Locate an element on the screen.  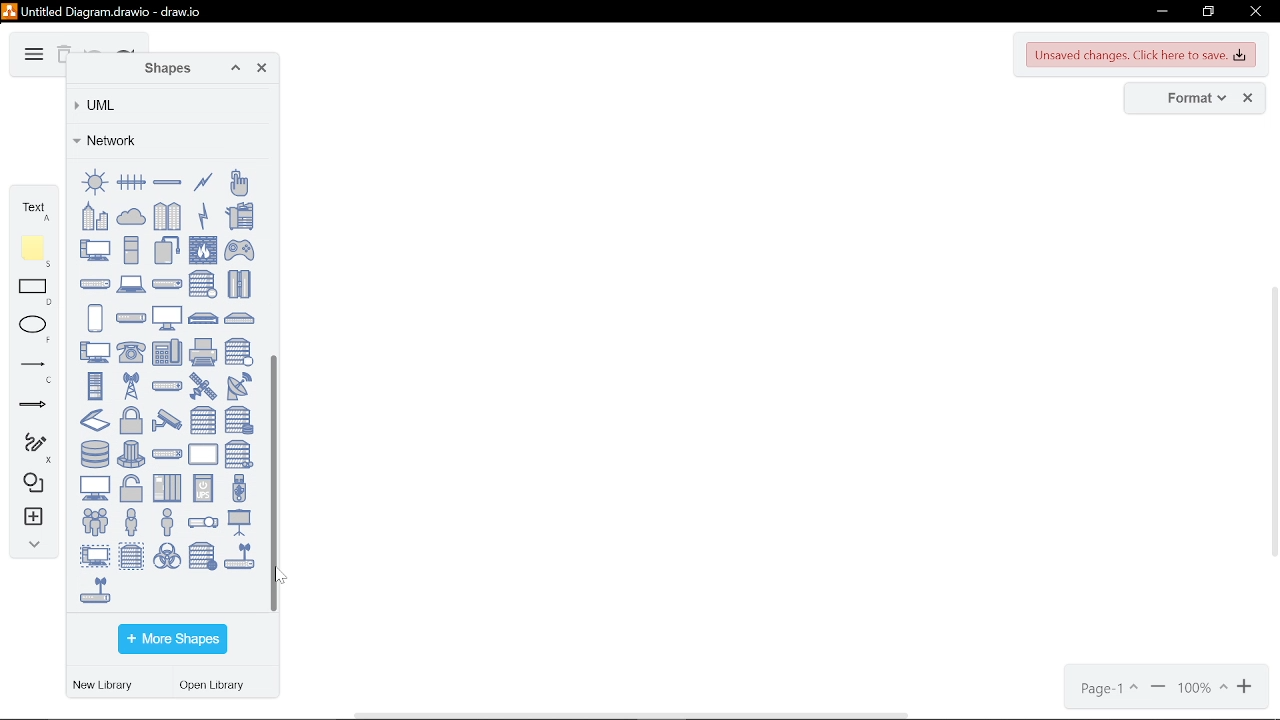
web server is located at coordinates (203, 556).